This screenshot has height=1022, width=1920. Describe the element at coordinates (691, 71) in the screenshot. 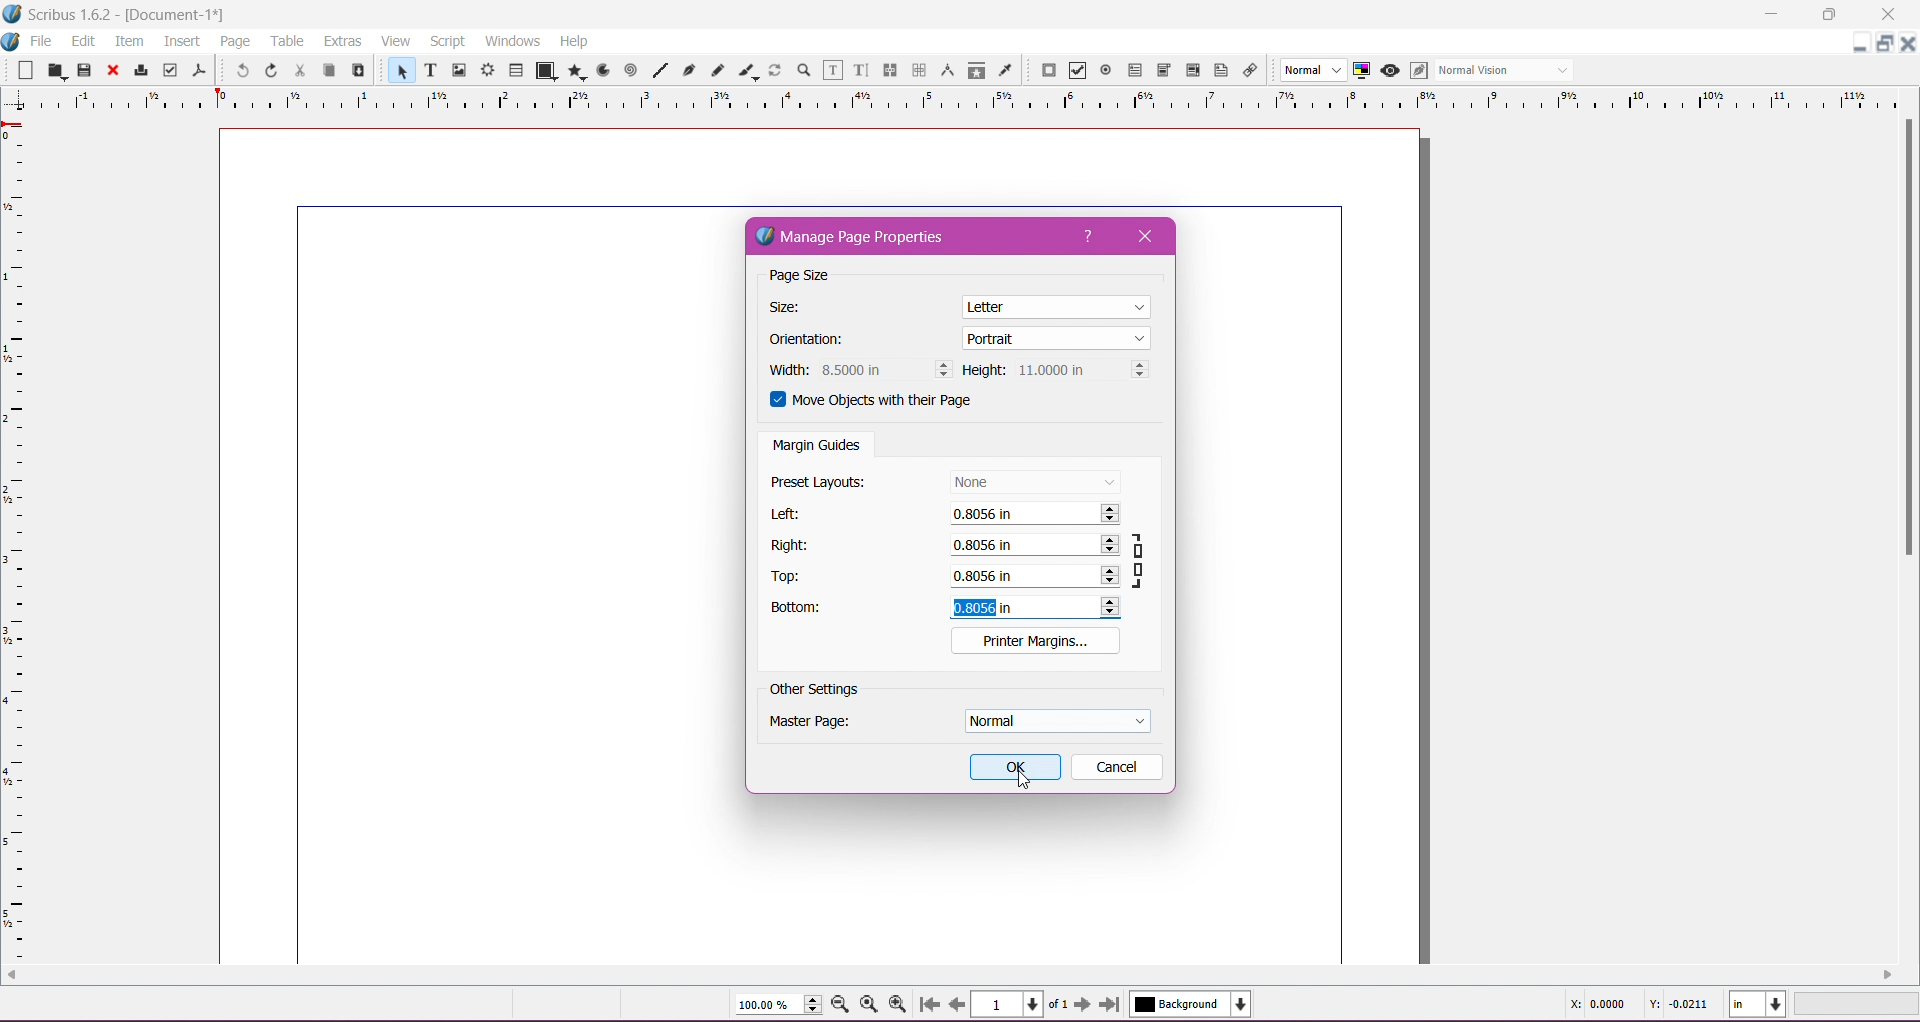

I see `Bezier Curve` at that location.